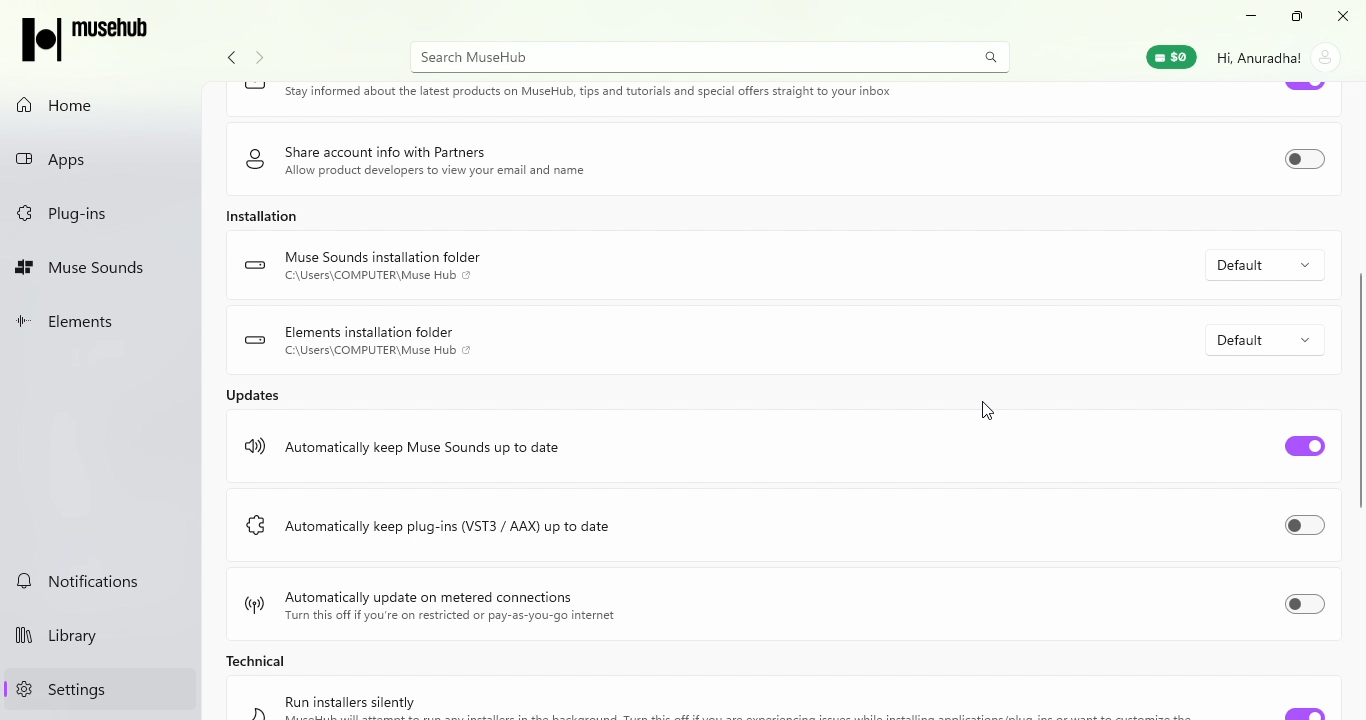 The height and width of the screenshot is (720, 1366). Describe the element at coordinates (254, 88) in the screenshot. I see `logo` at that location.